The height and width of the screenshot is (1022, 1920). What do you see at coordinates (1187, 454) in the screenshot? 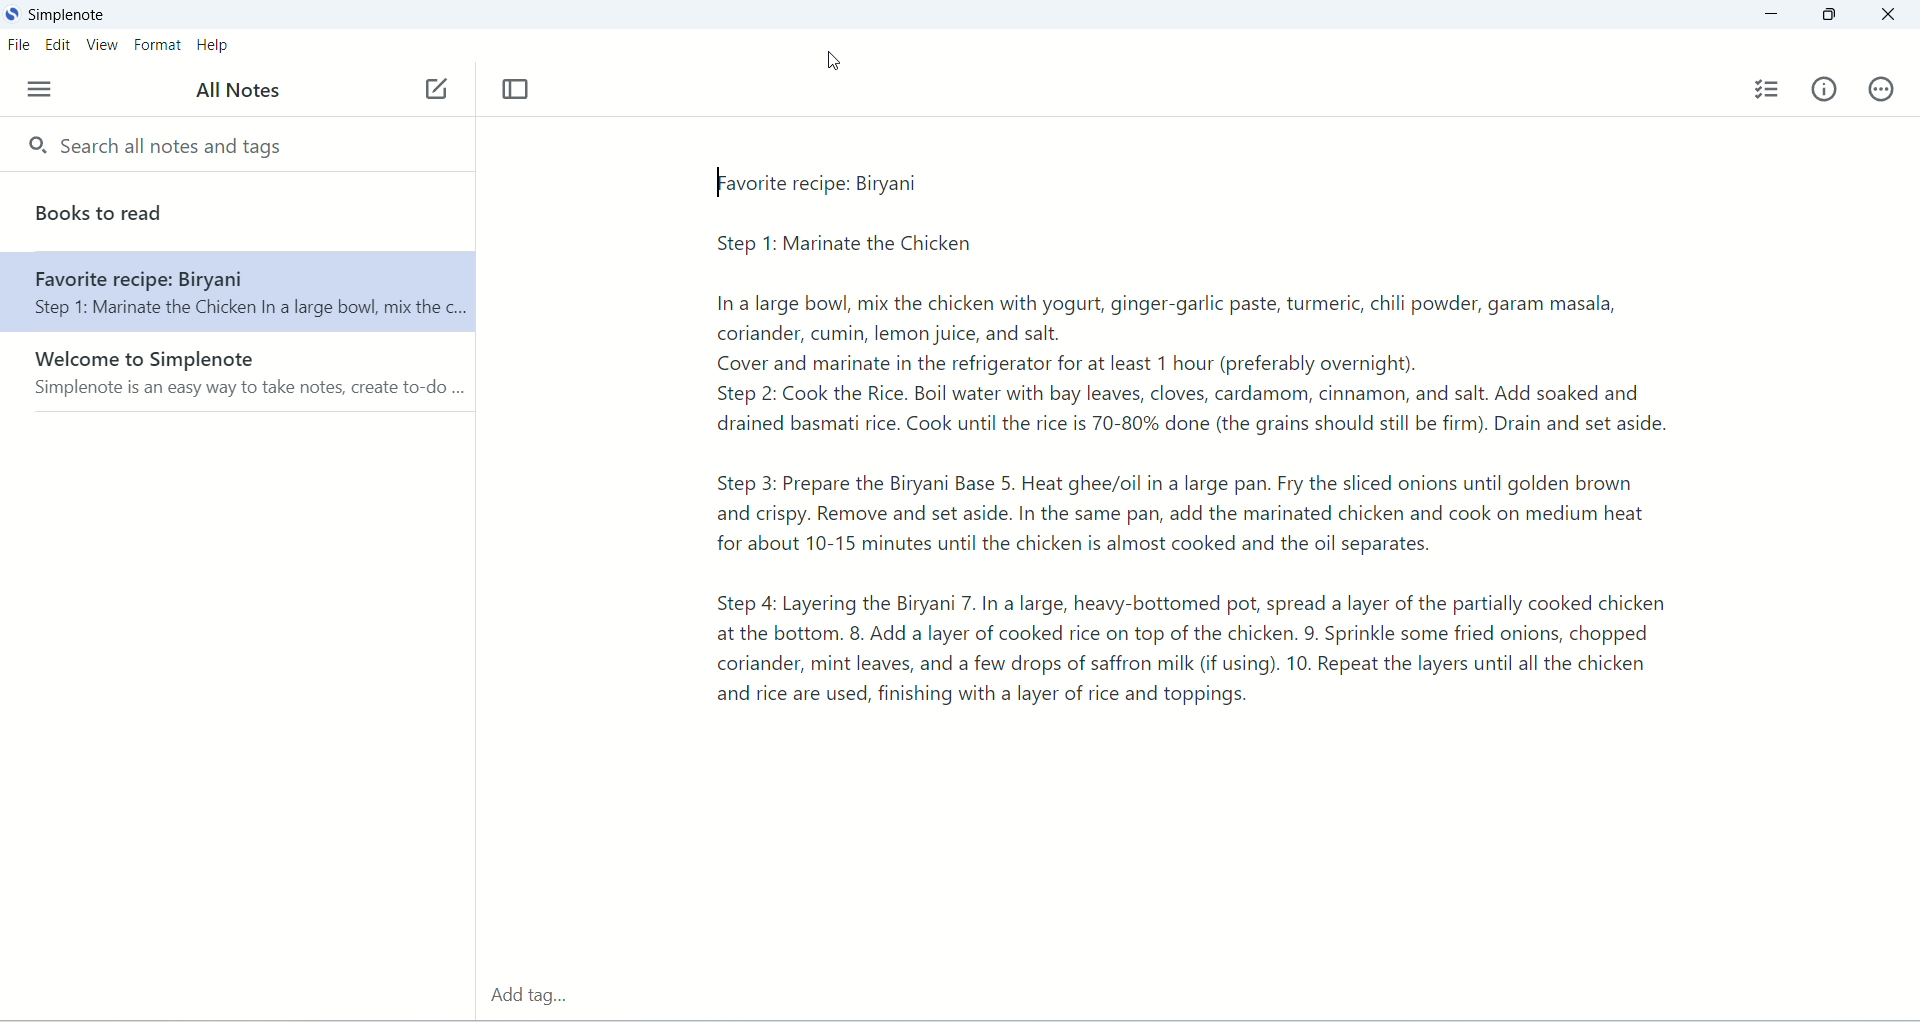
I see `favorite recipe description` at bounding box center [1187, 454].